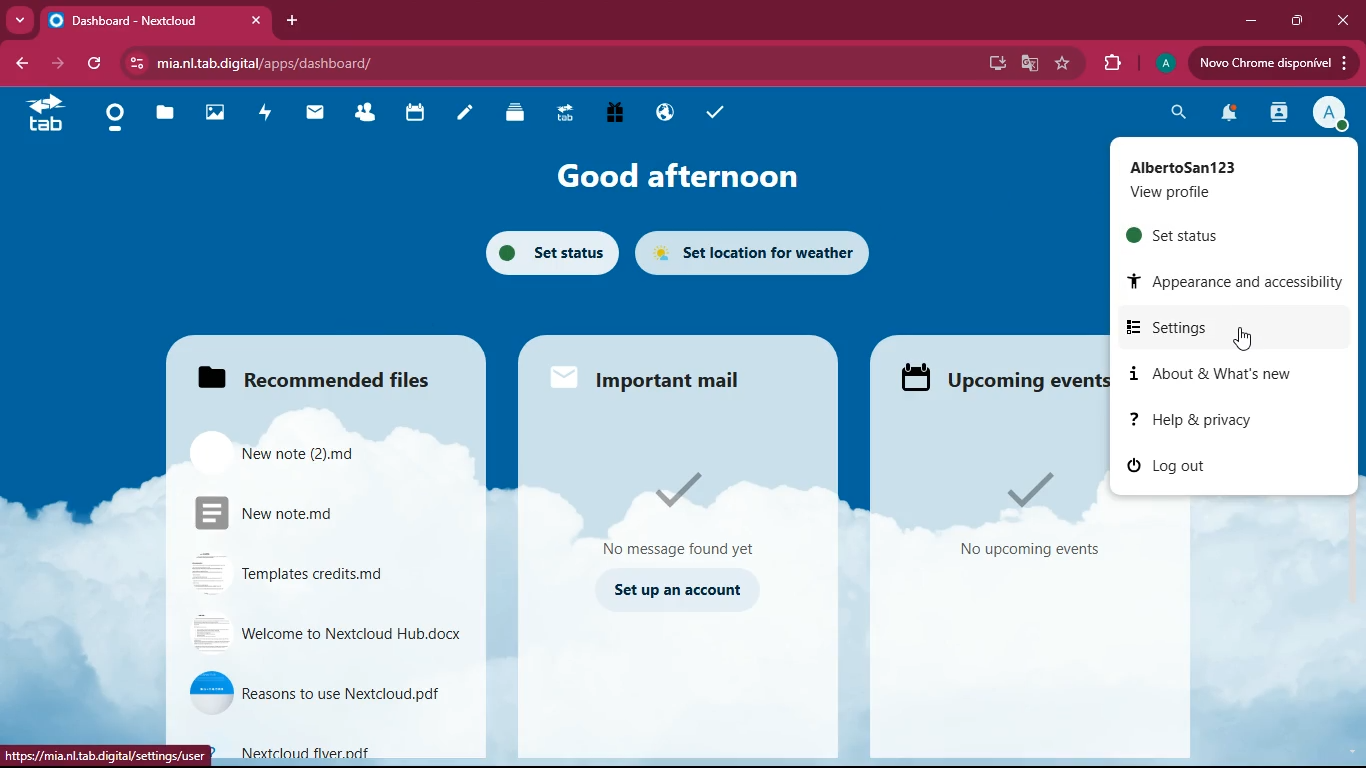  Describe the element at coordinates (1234, 421) in the screenshot. I see `help` at that location.